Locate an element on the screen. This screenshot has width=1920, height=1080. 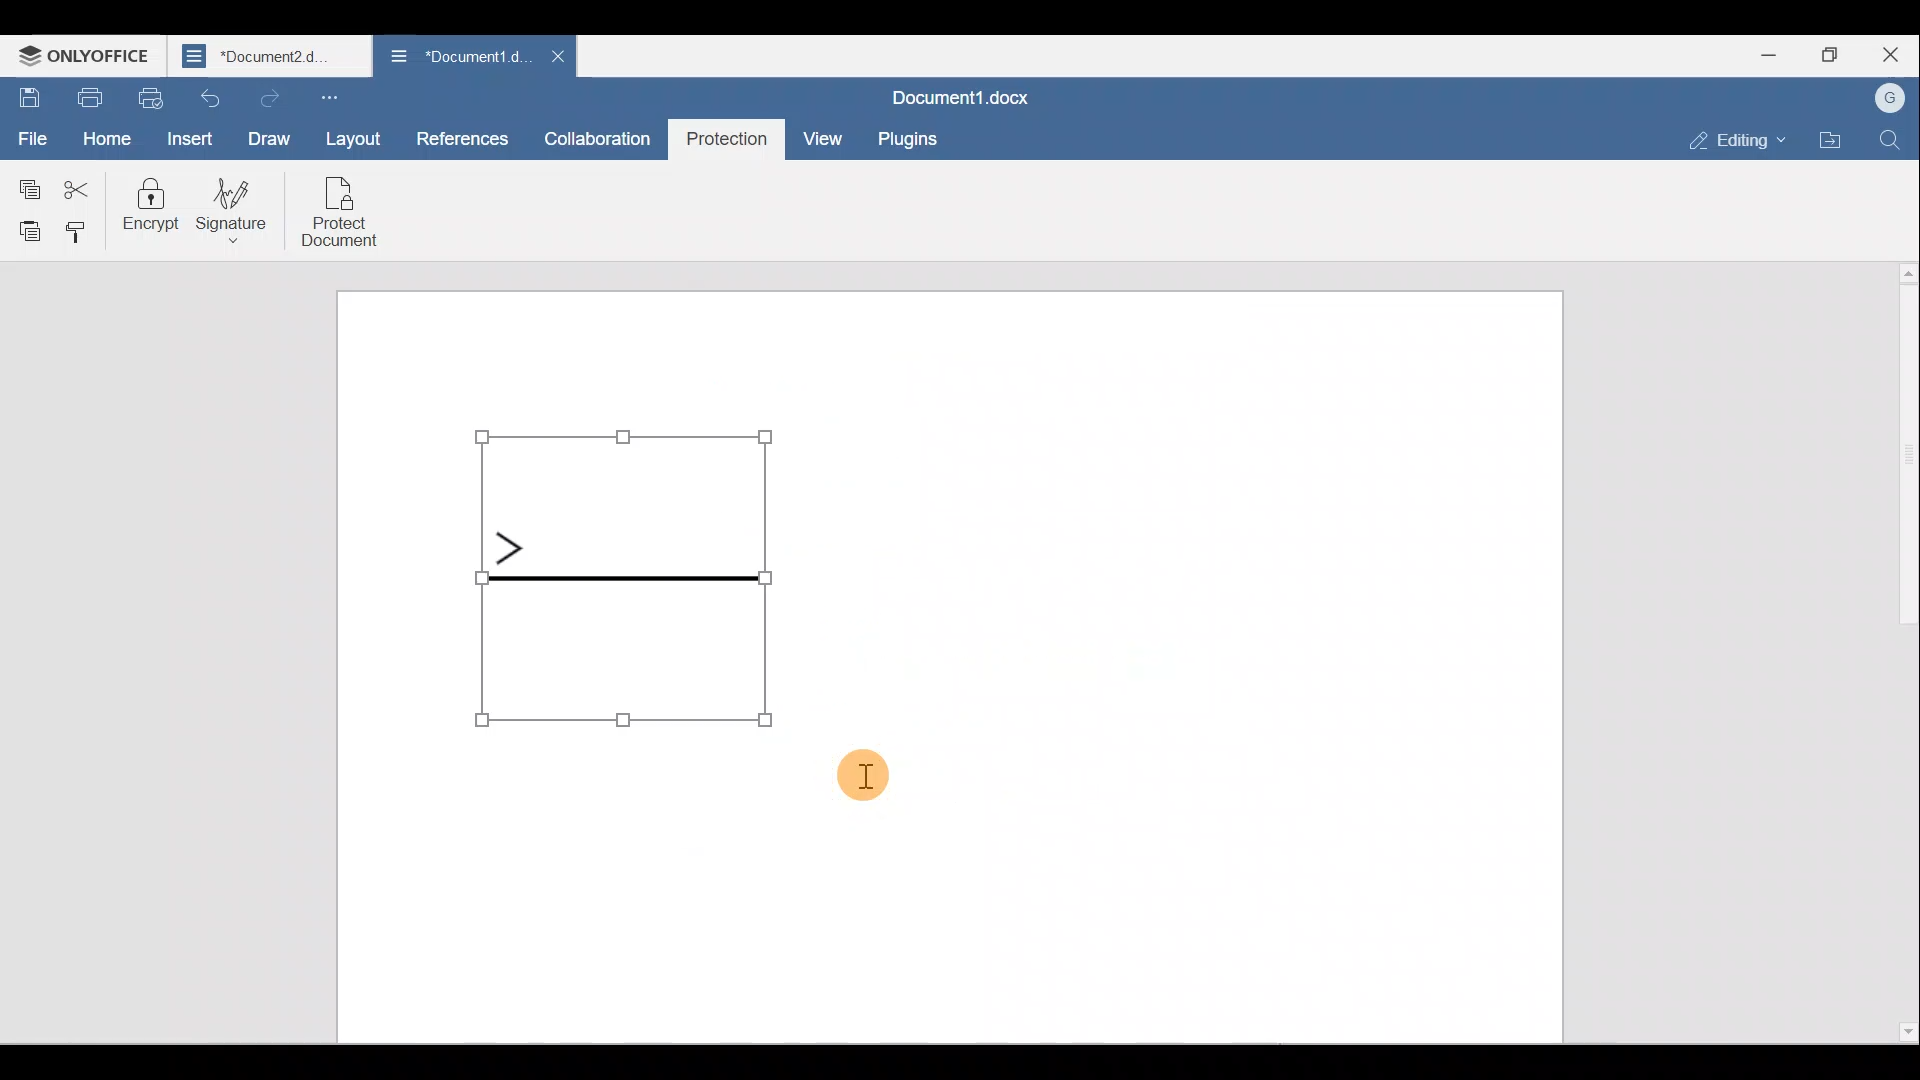
Maximize is located at coordinates (1828, 50).